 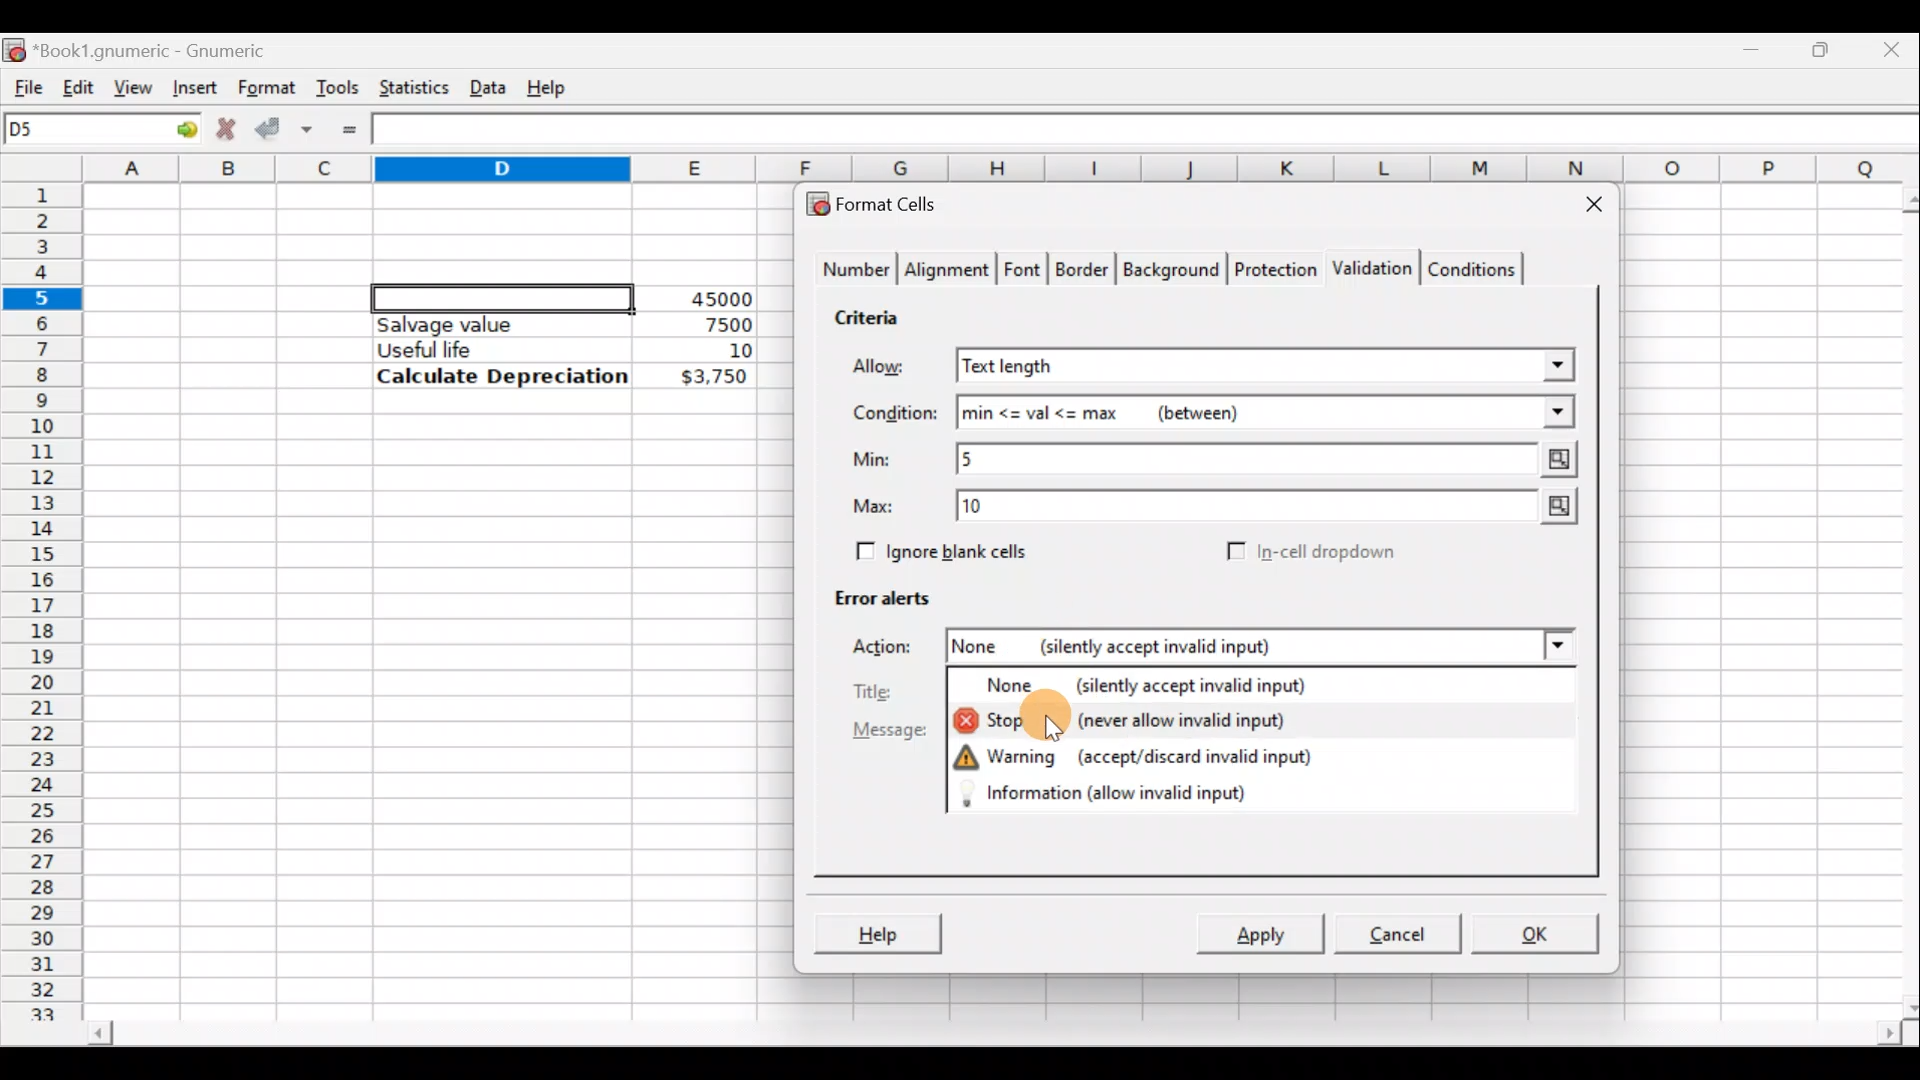 I want to click on Data, so click(x=487, y=83).